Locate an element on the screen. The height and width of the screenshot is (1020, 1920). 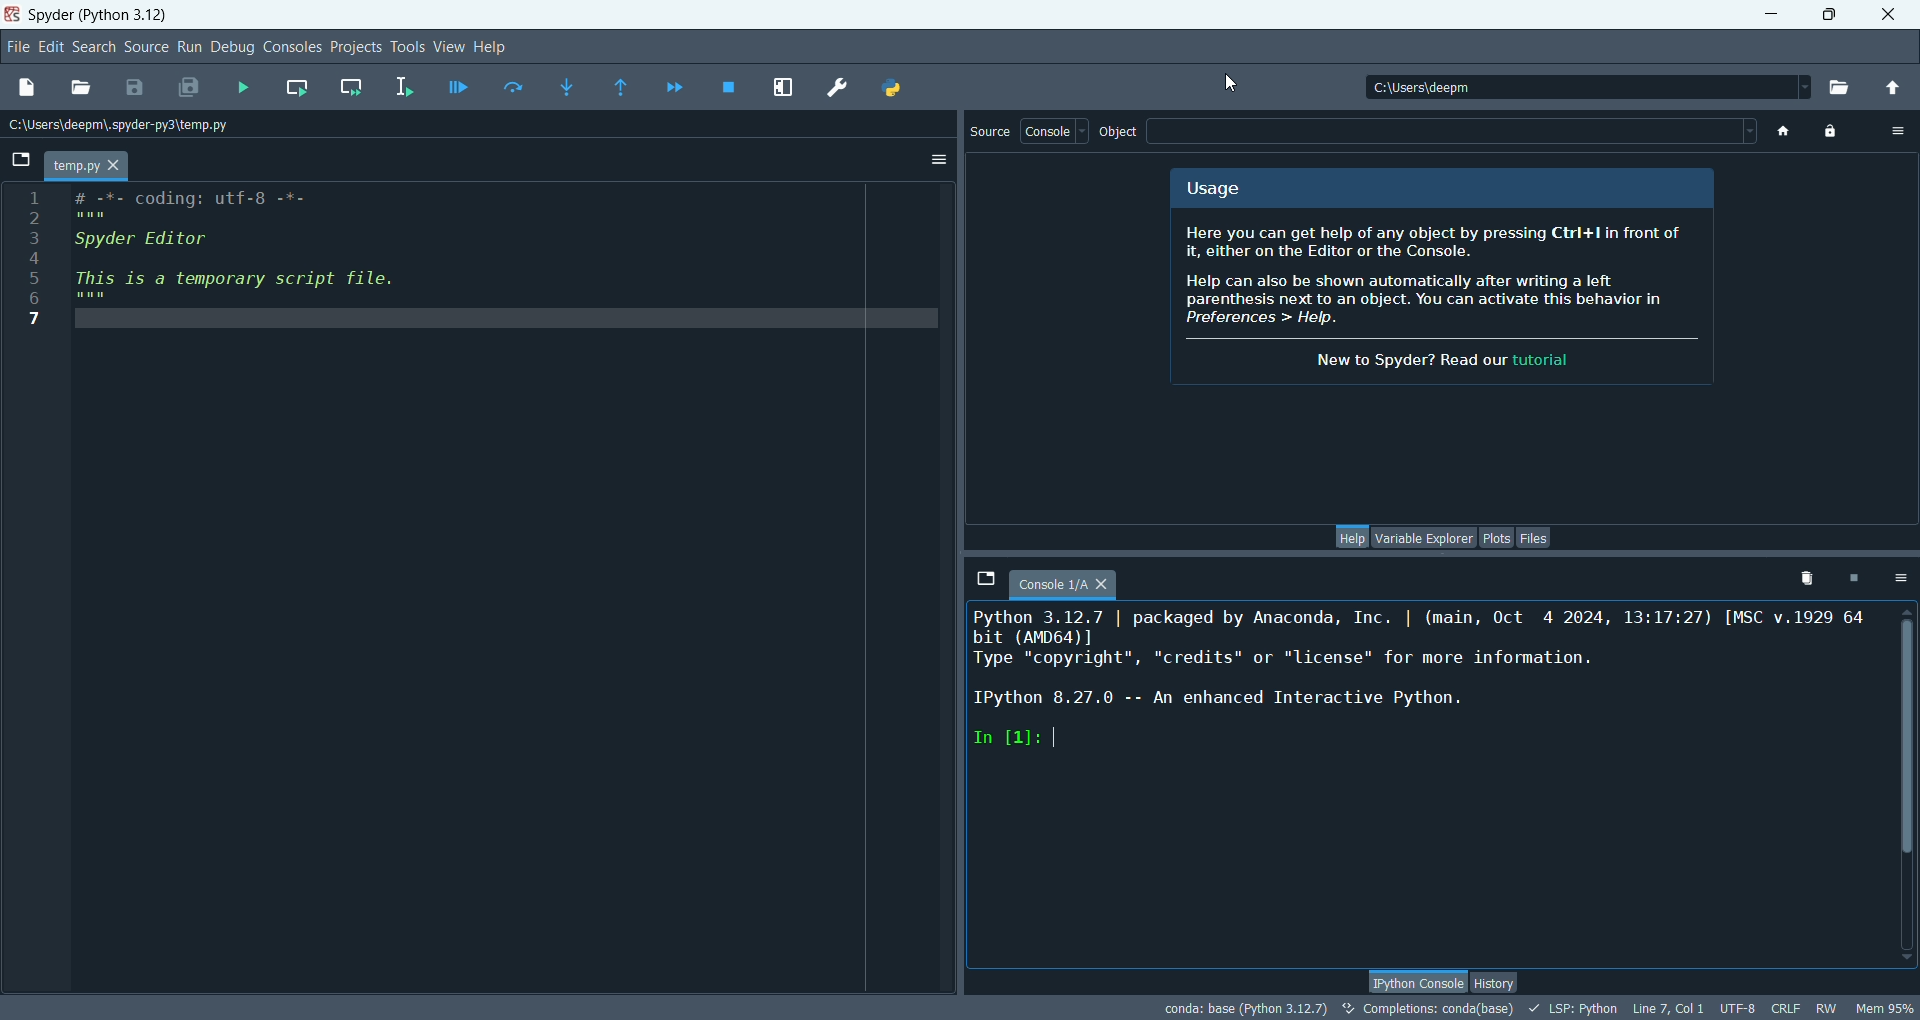
conda:base is located at coordinates (1239, 1006).